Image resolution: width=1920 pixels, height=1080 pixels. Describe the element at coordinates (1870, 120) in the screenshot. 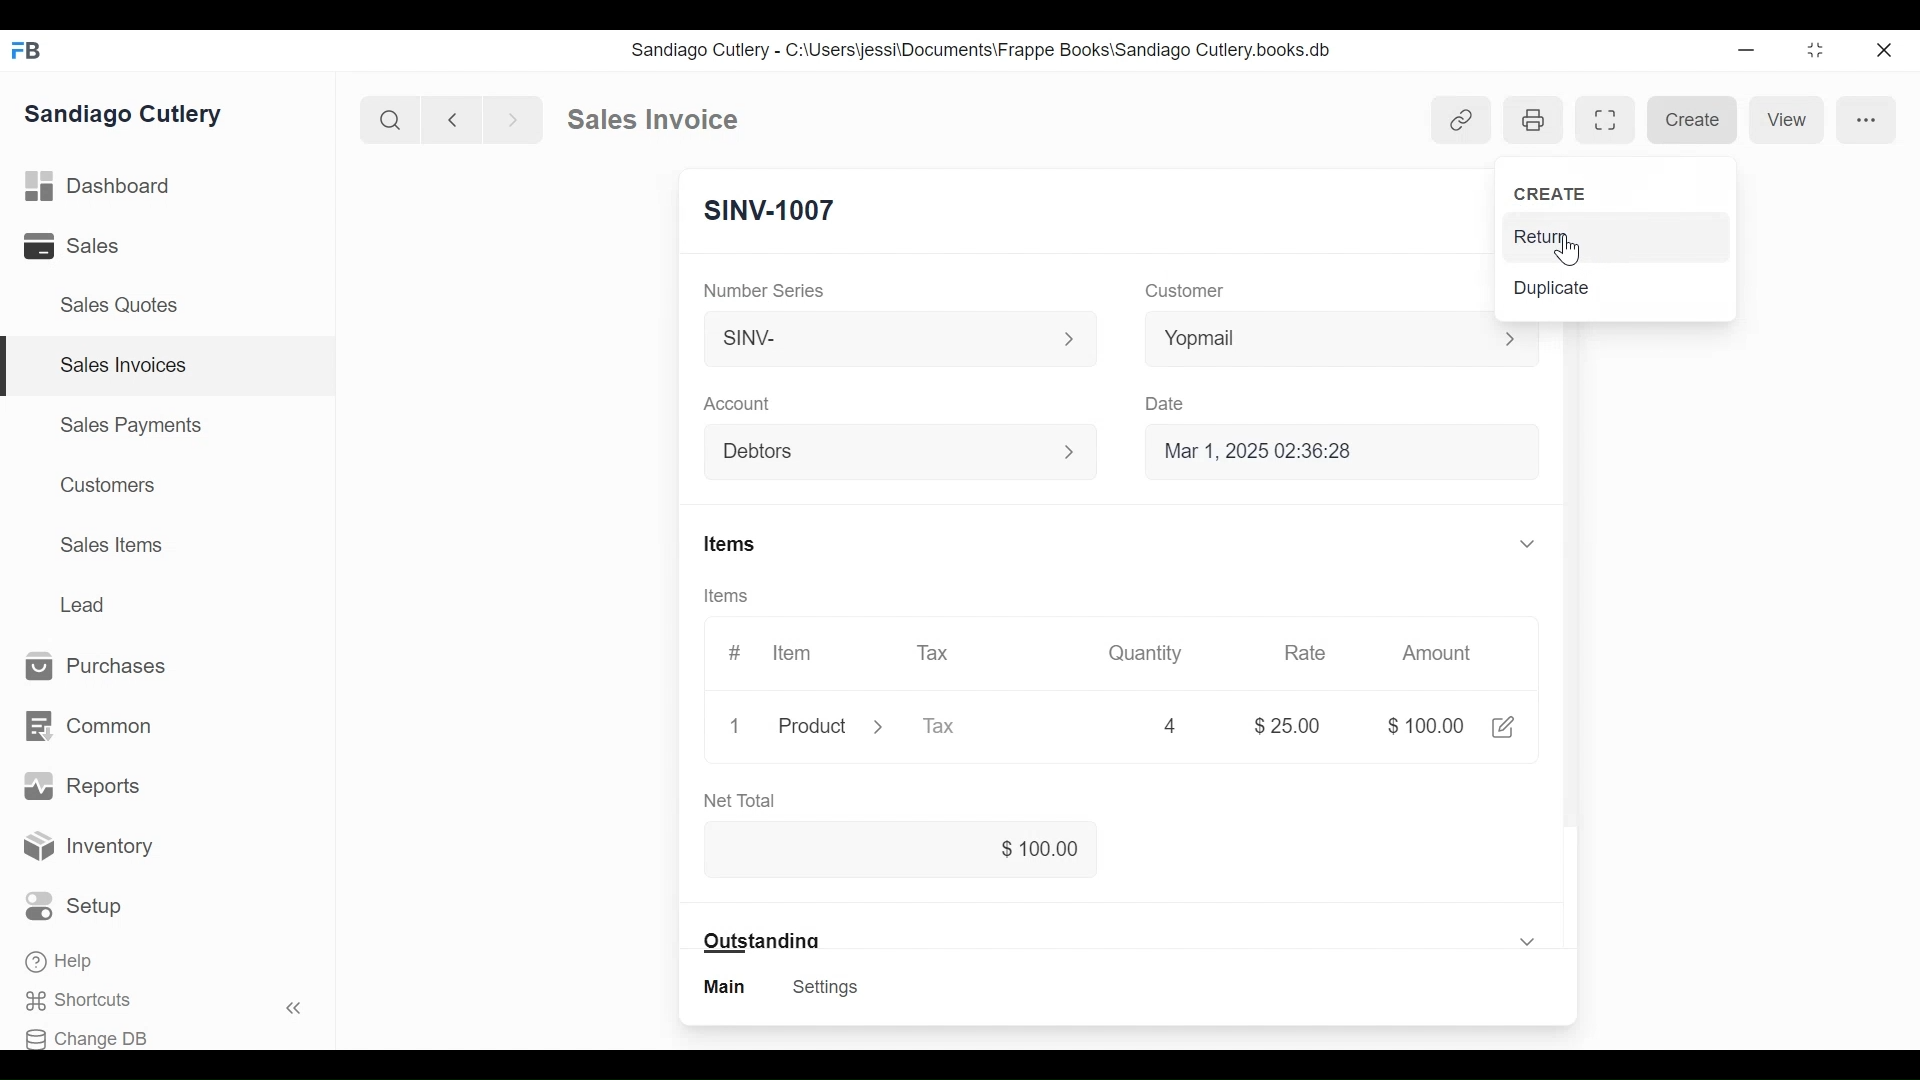

I see `More` at that location.